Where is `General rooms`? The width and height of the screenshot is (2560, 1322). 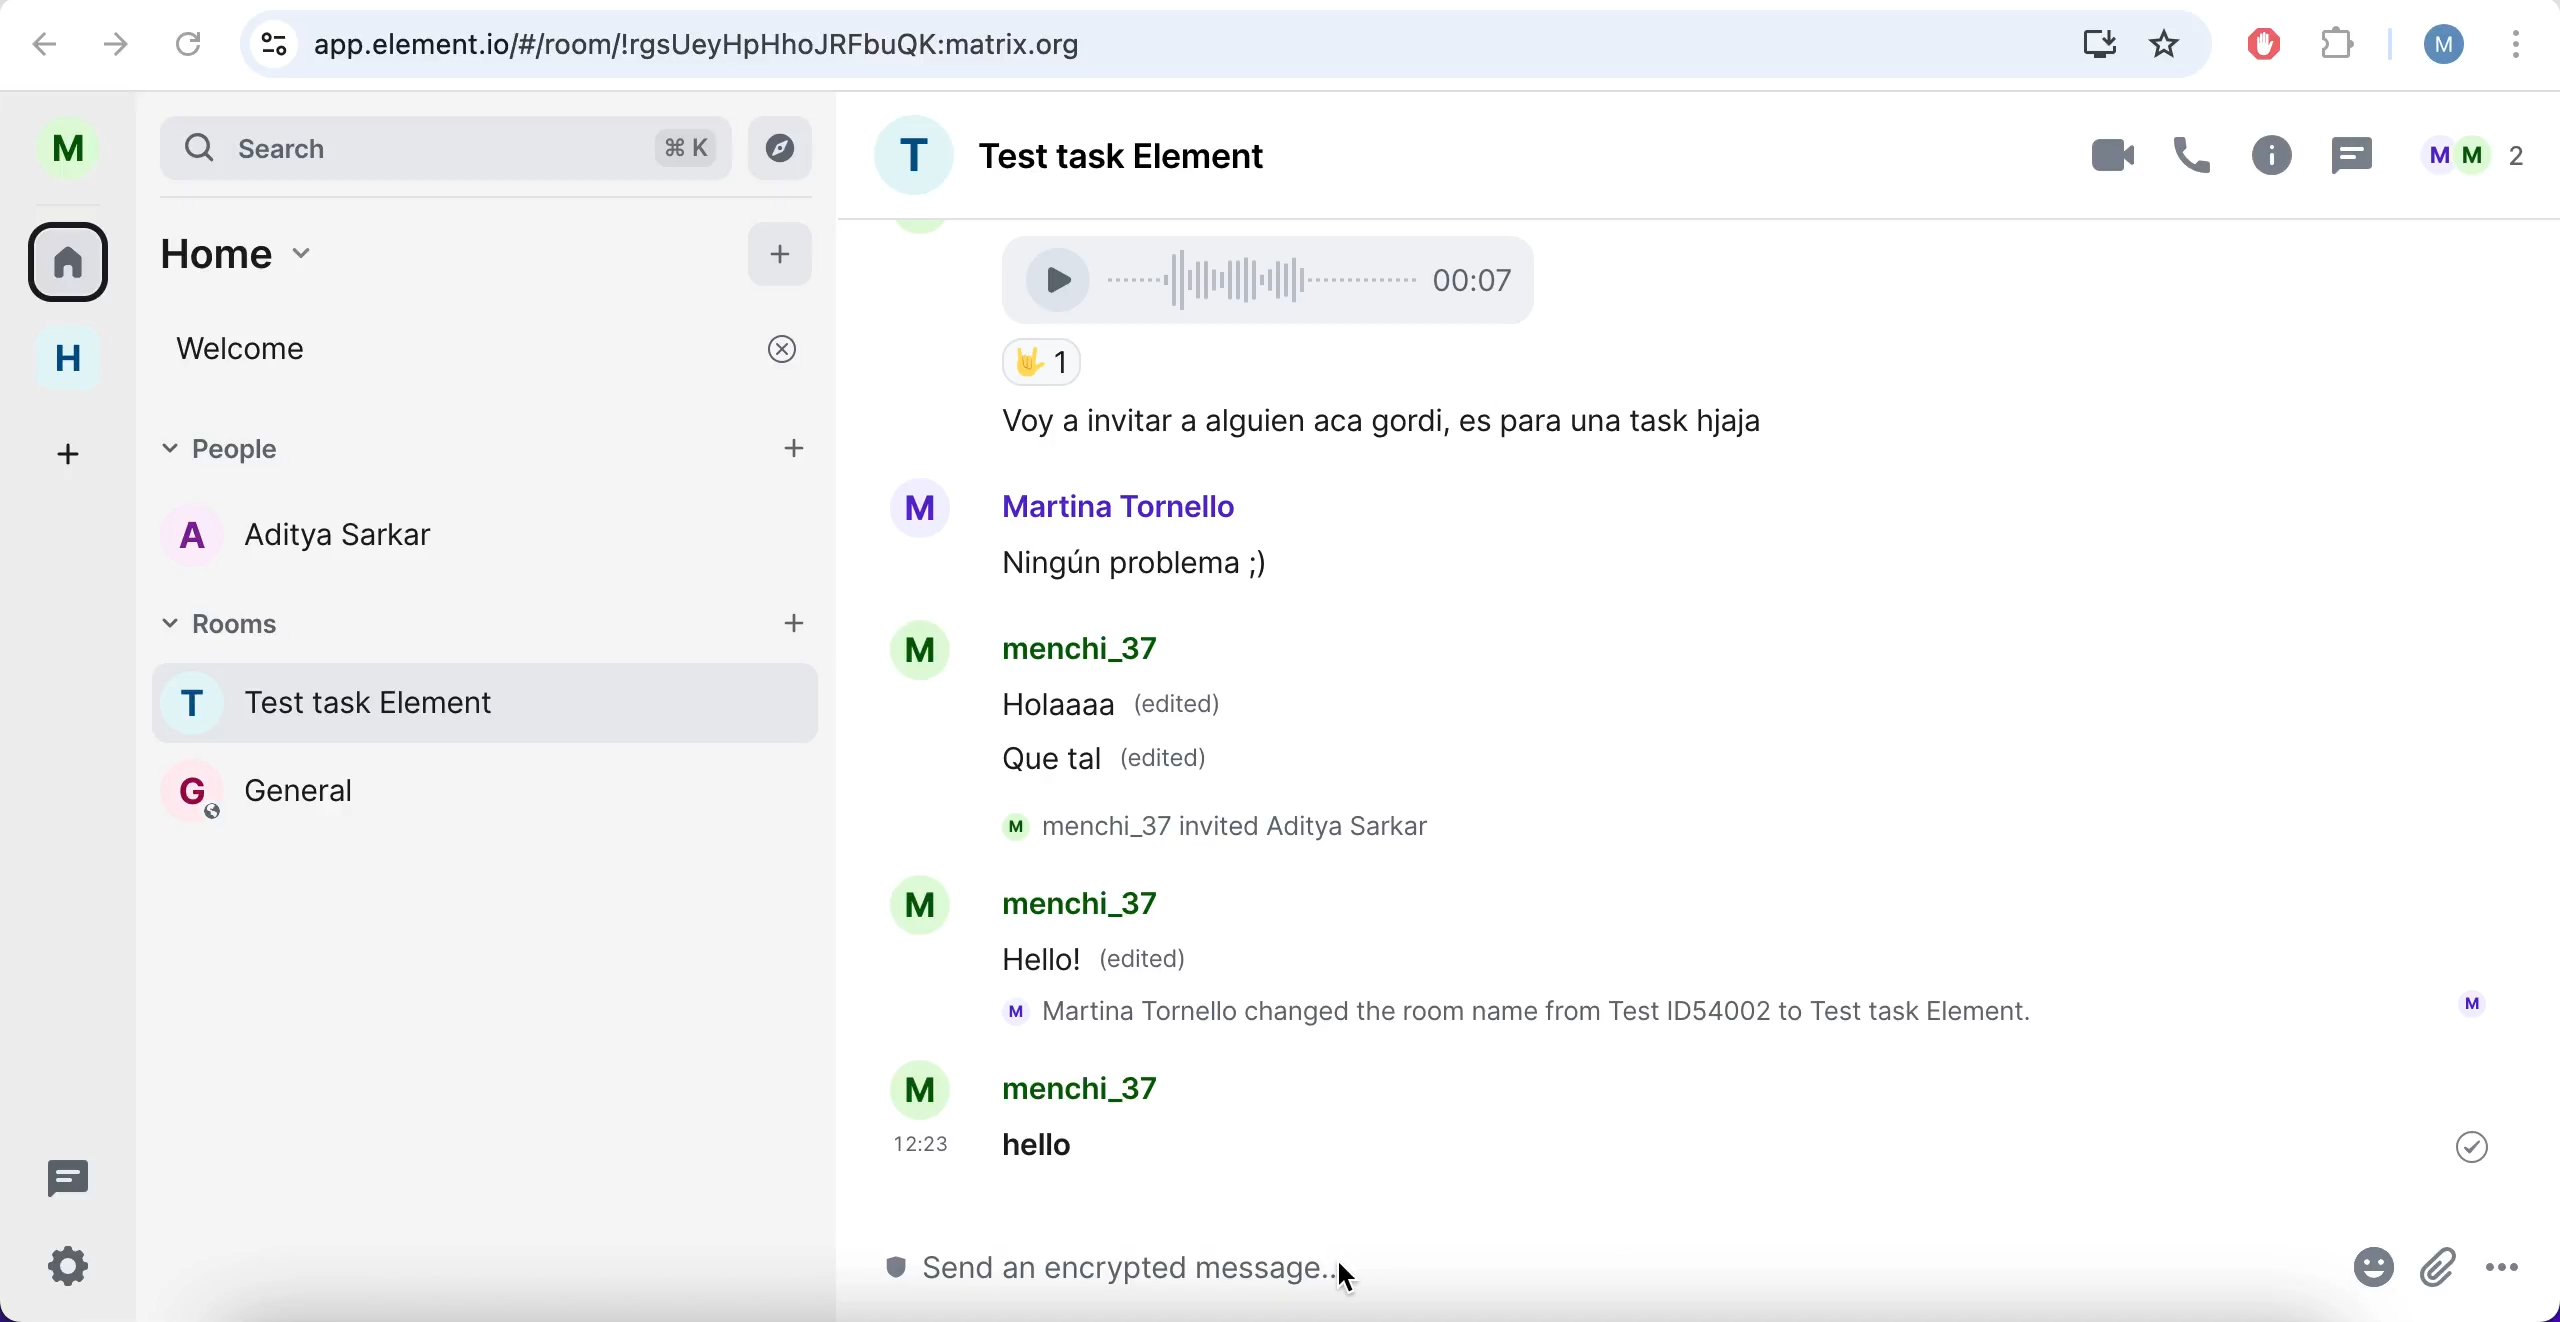
General rooms is located at coordinates (486, 790).